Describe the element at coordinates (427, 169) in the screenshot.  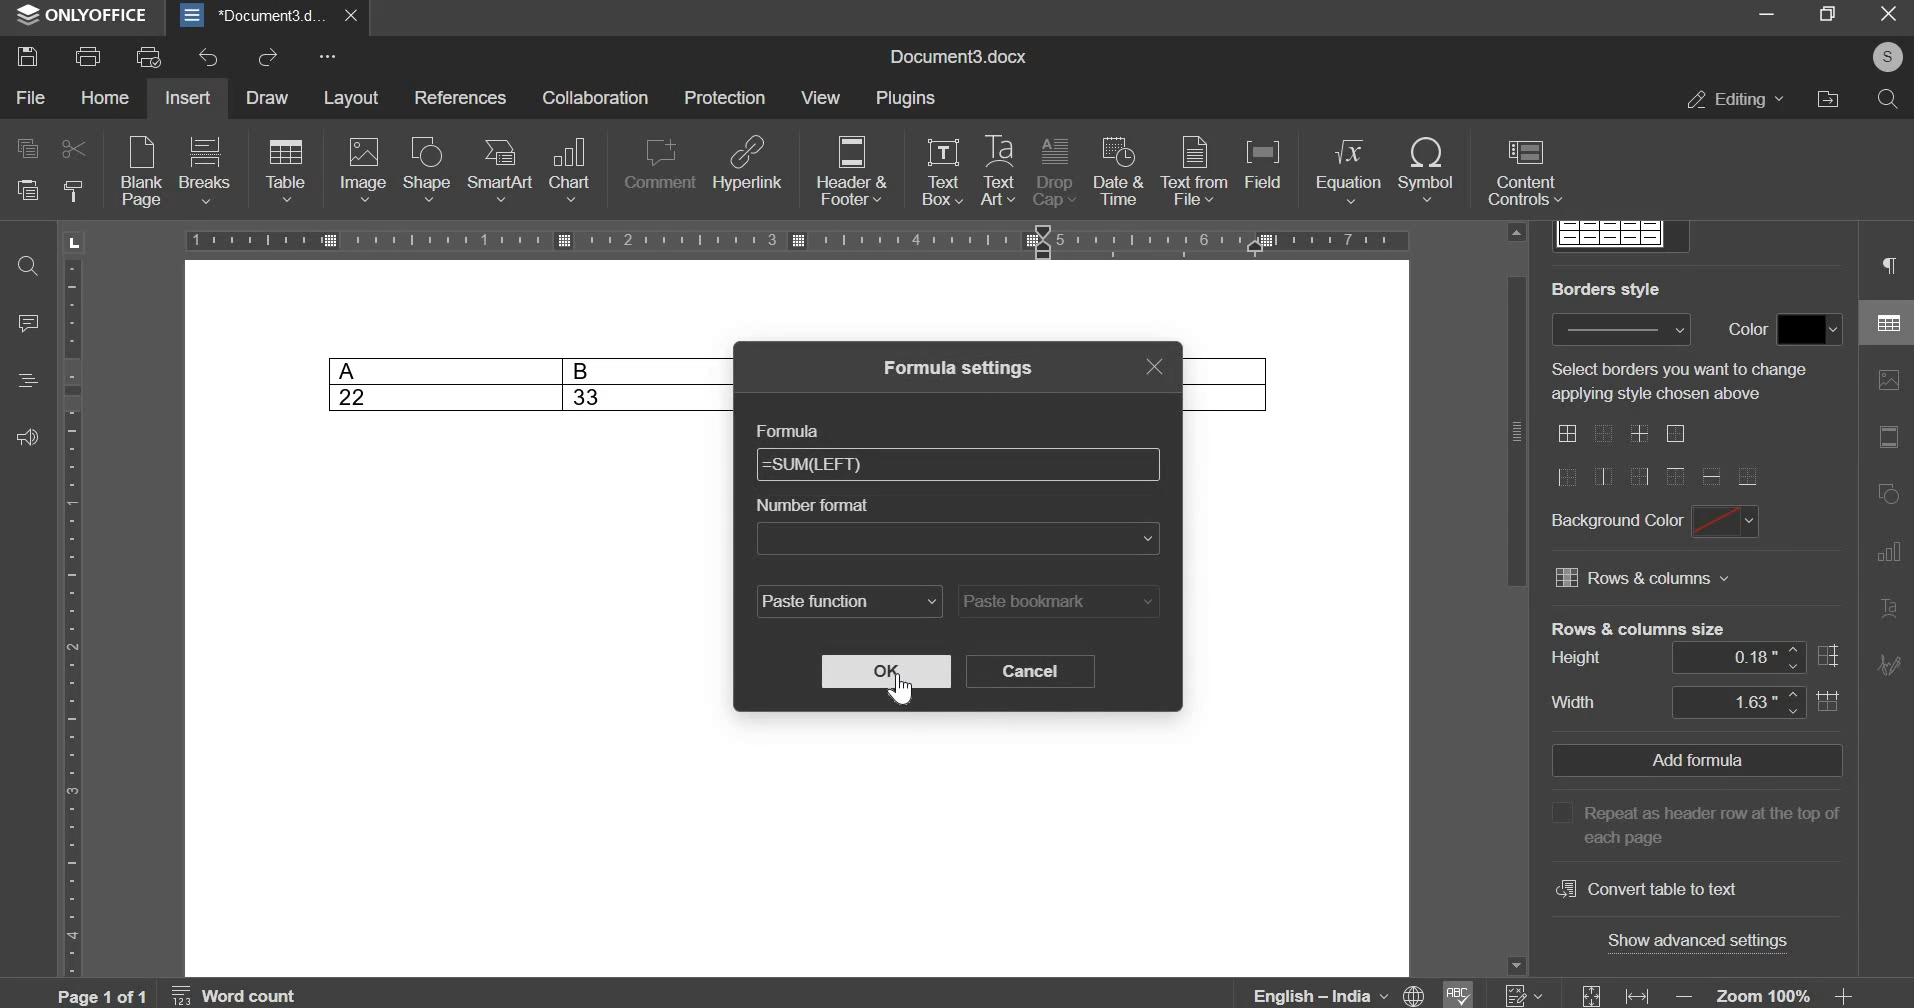
I see `shape` at that location.